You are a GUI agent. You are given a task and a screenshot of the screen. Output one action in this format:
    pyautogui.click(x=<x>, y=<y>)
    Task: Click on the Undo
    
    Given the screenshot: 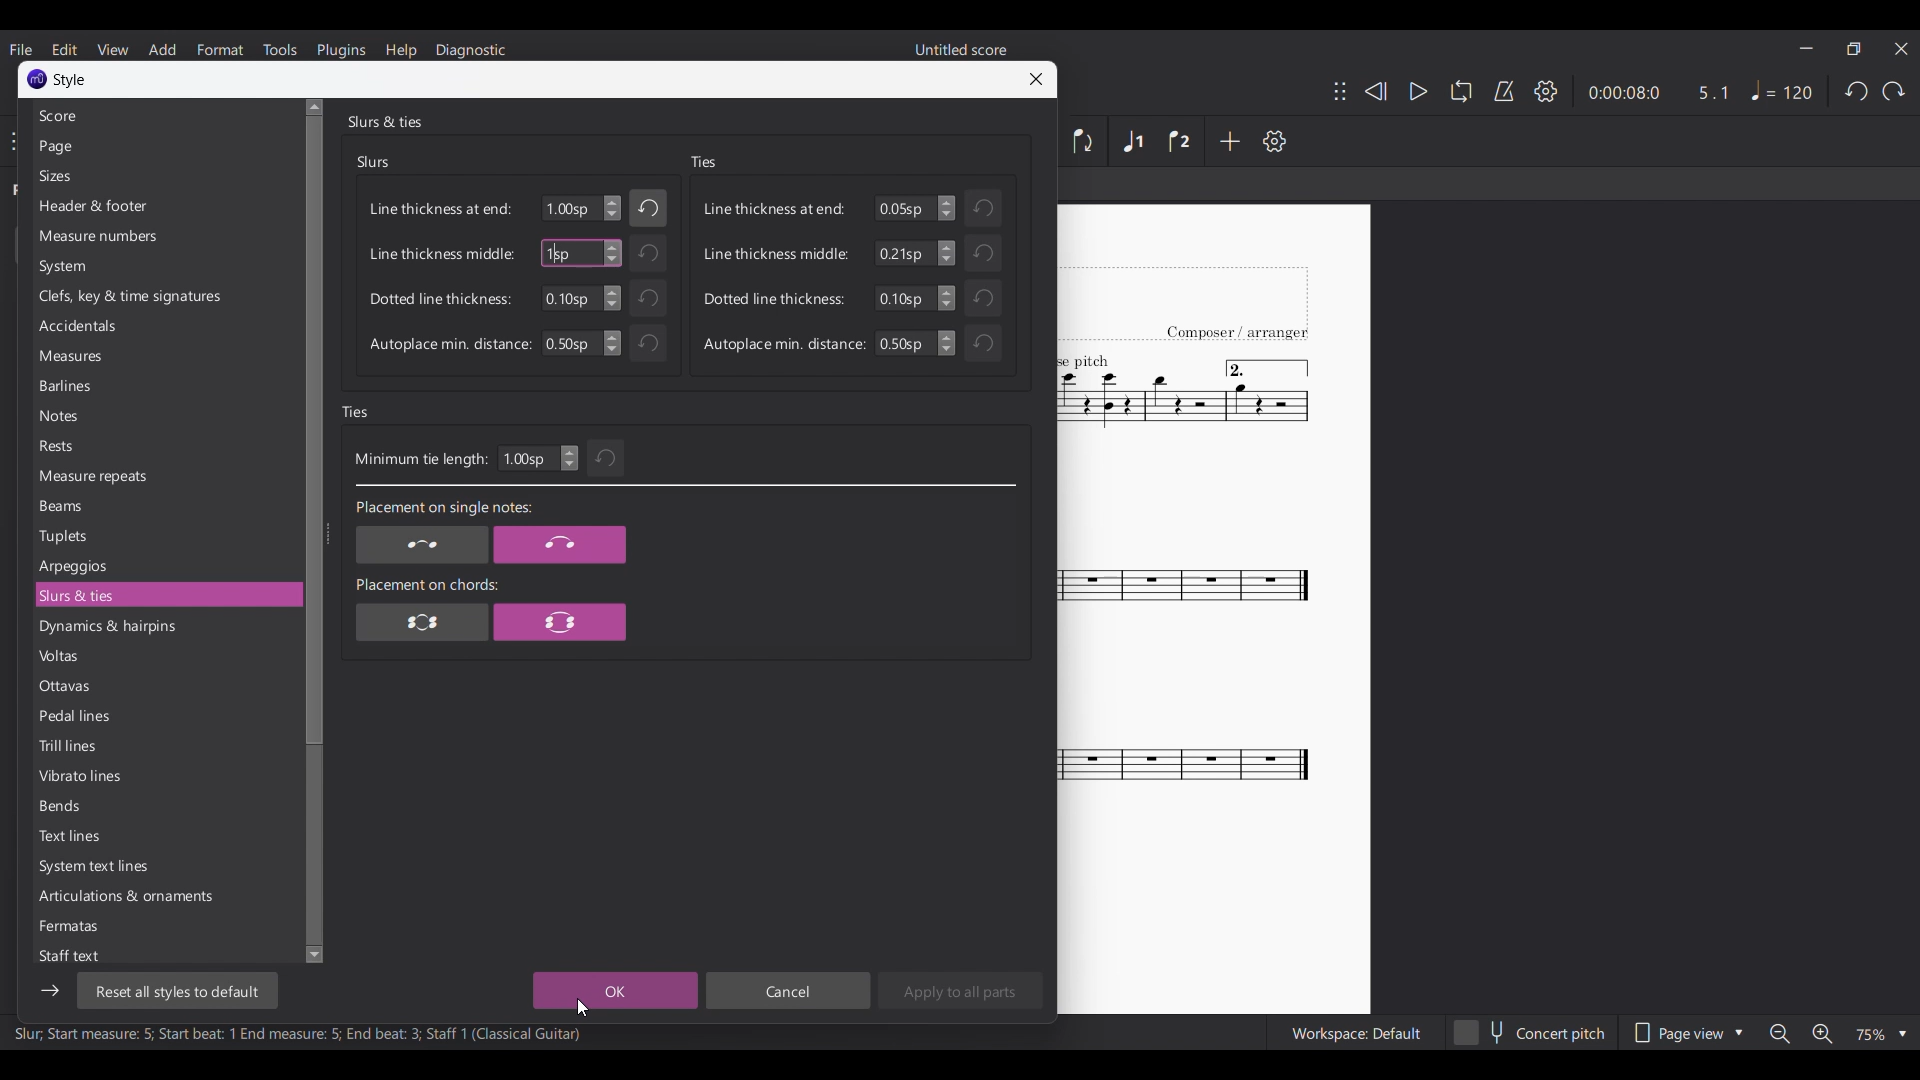 What is the action you would take?
    pyautogui.click(x=647, y=253)
    